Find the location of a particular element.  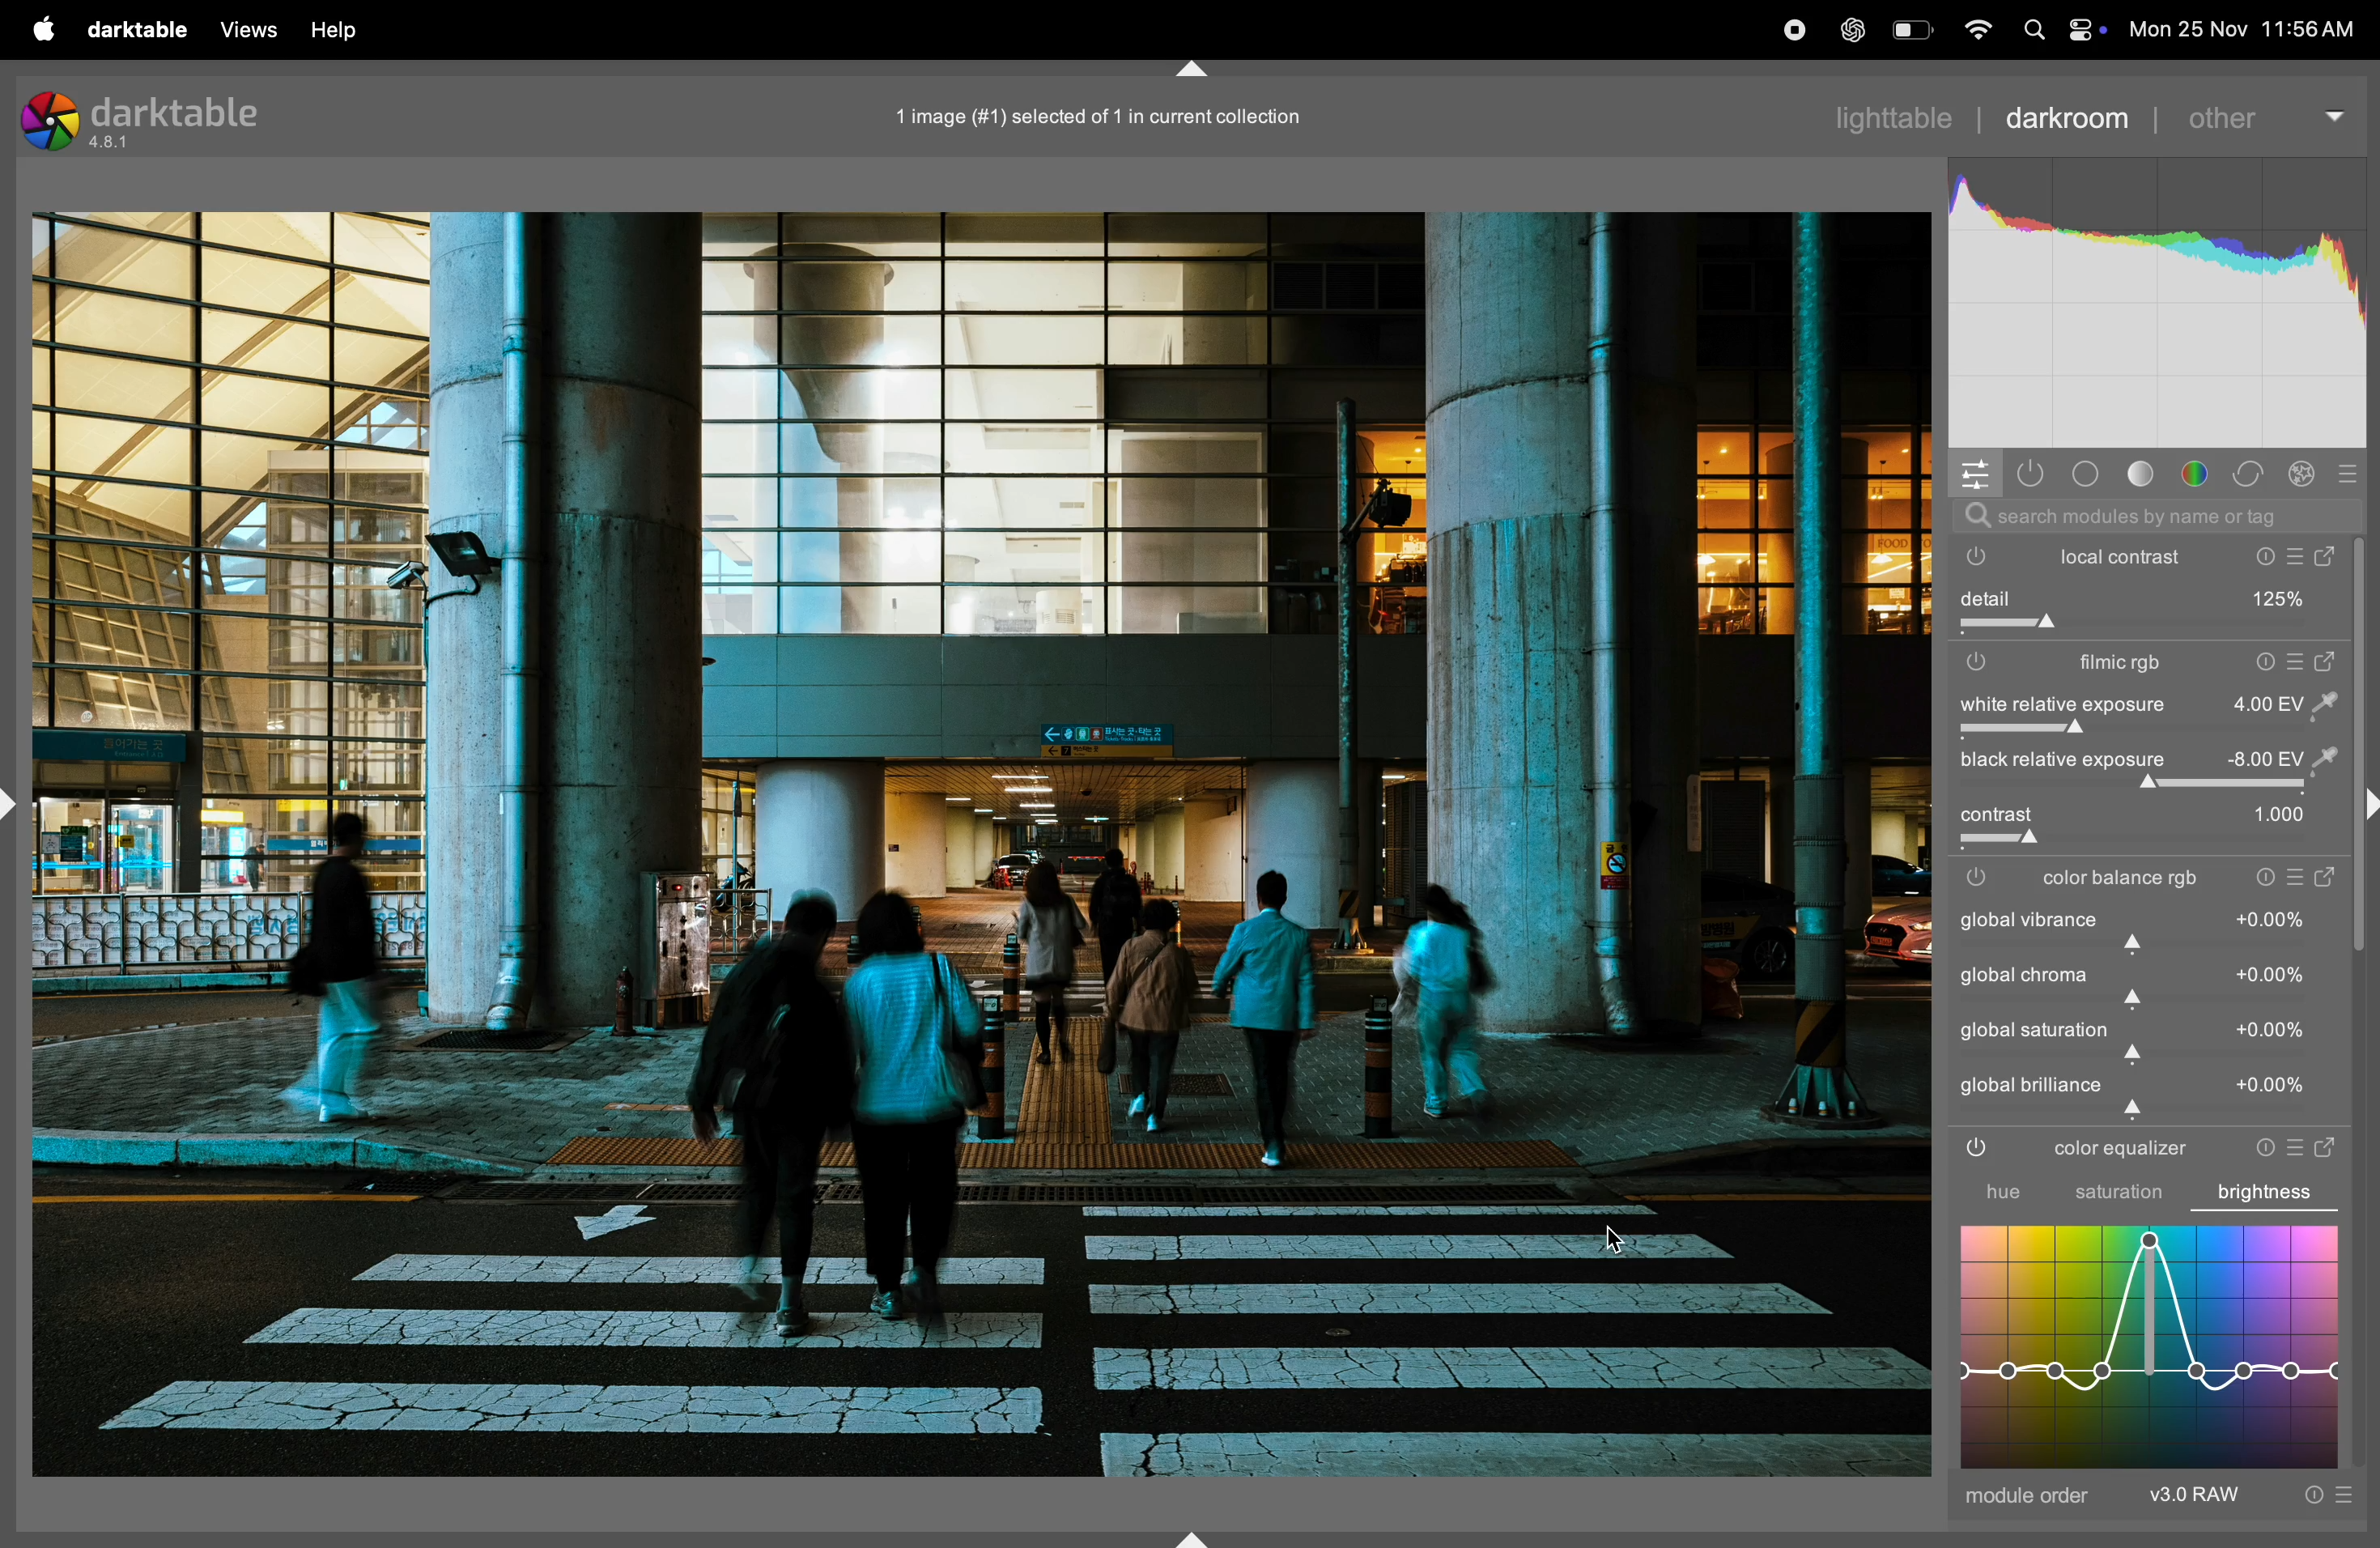

global saturation is located at coordinates (2035, 1029).